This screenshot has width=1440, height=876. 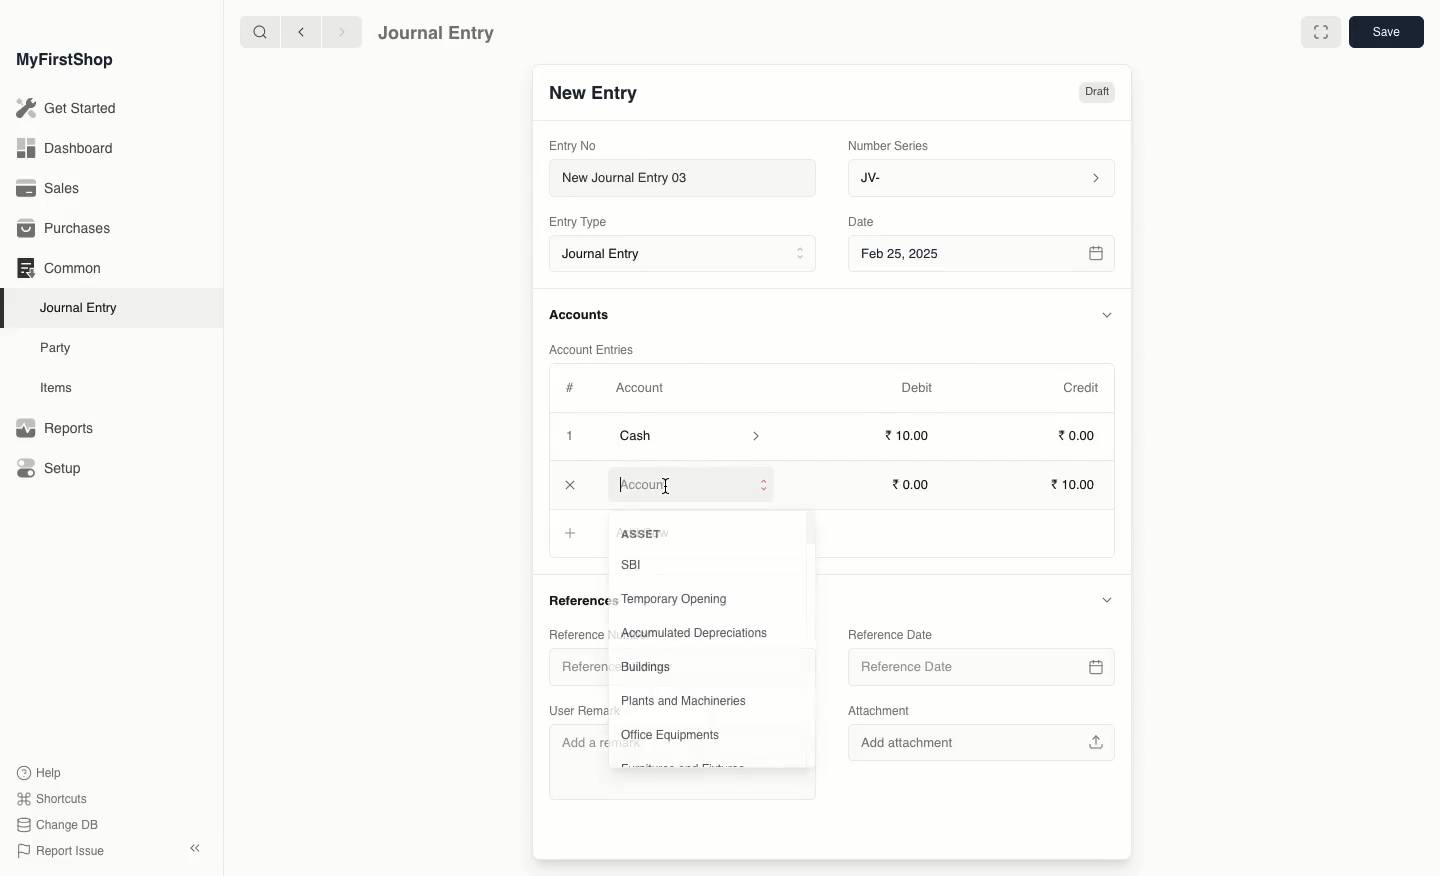 What do you see at coordinates (639, 388) in the screenshot?
I see `Account` at bounding box center [639, 388].